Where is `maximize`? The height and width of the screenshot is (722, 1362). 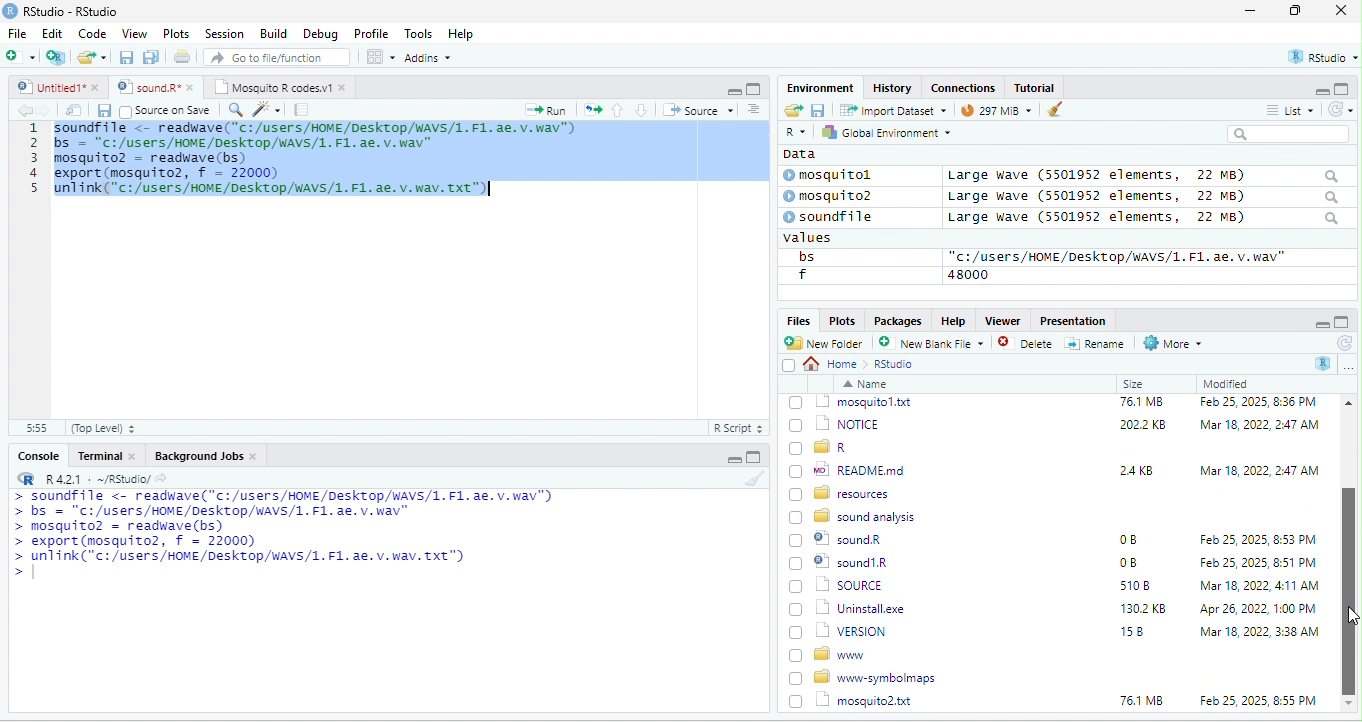 maximize is located at coordinates (1342, 322).